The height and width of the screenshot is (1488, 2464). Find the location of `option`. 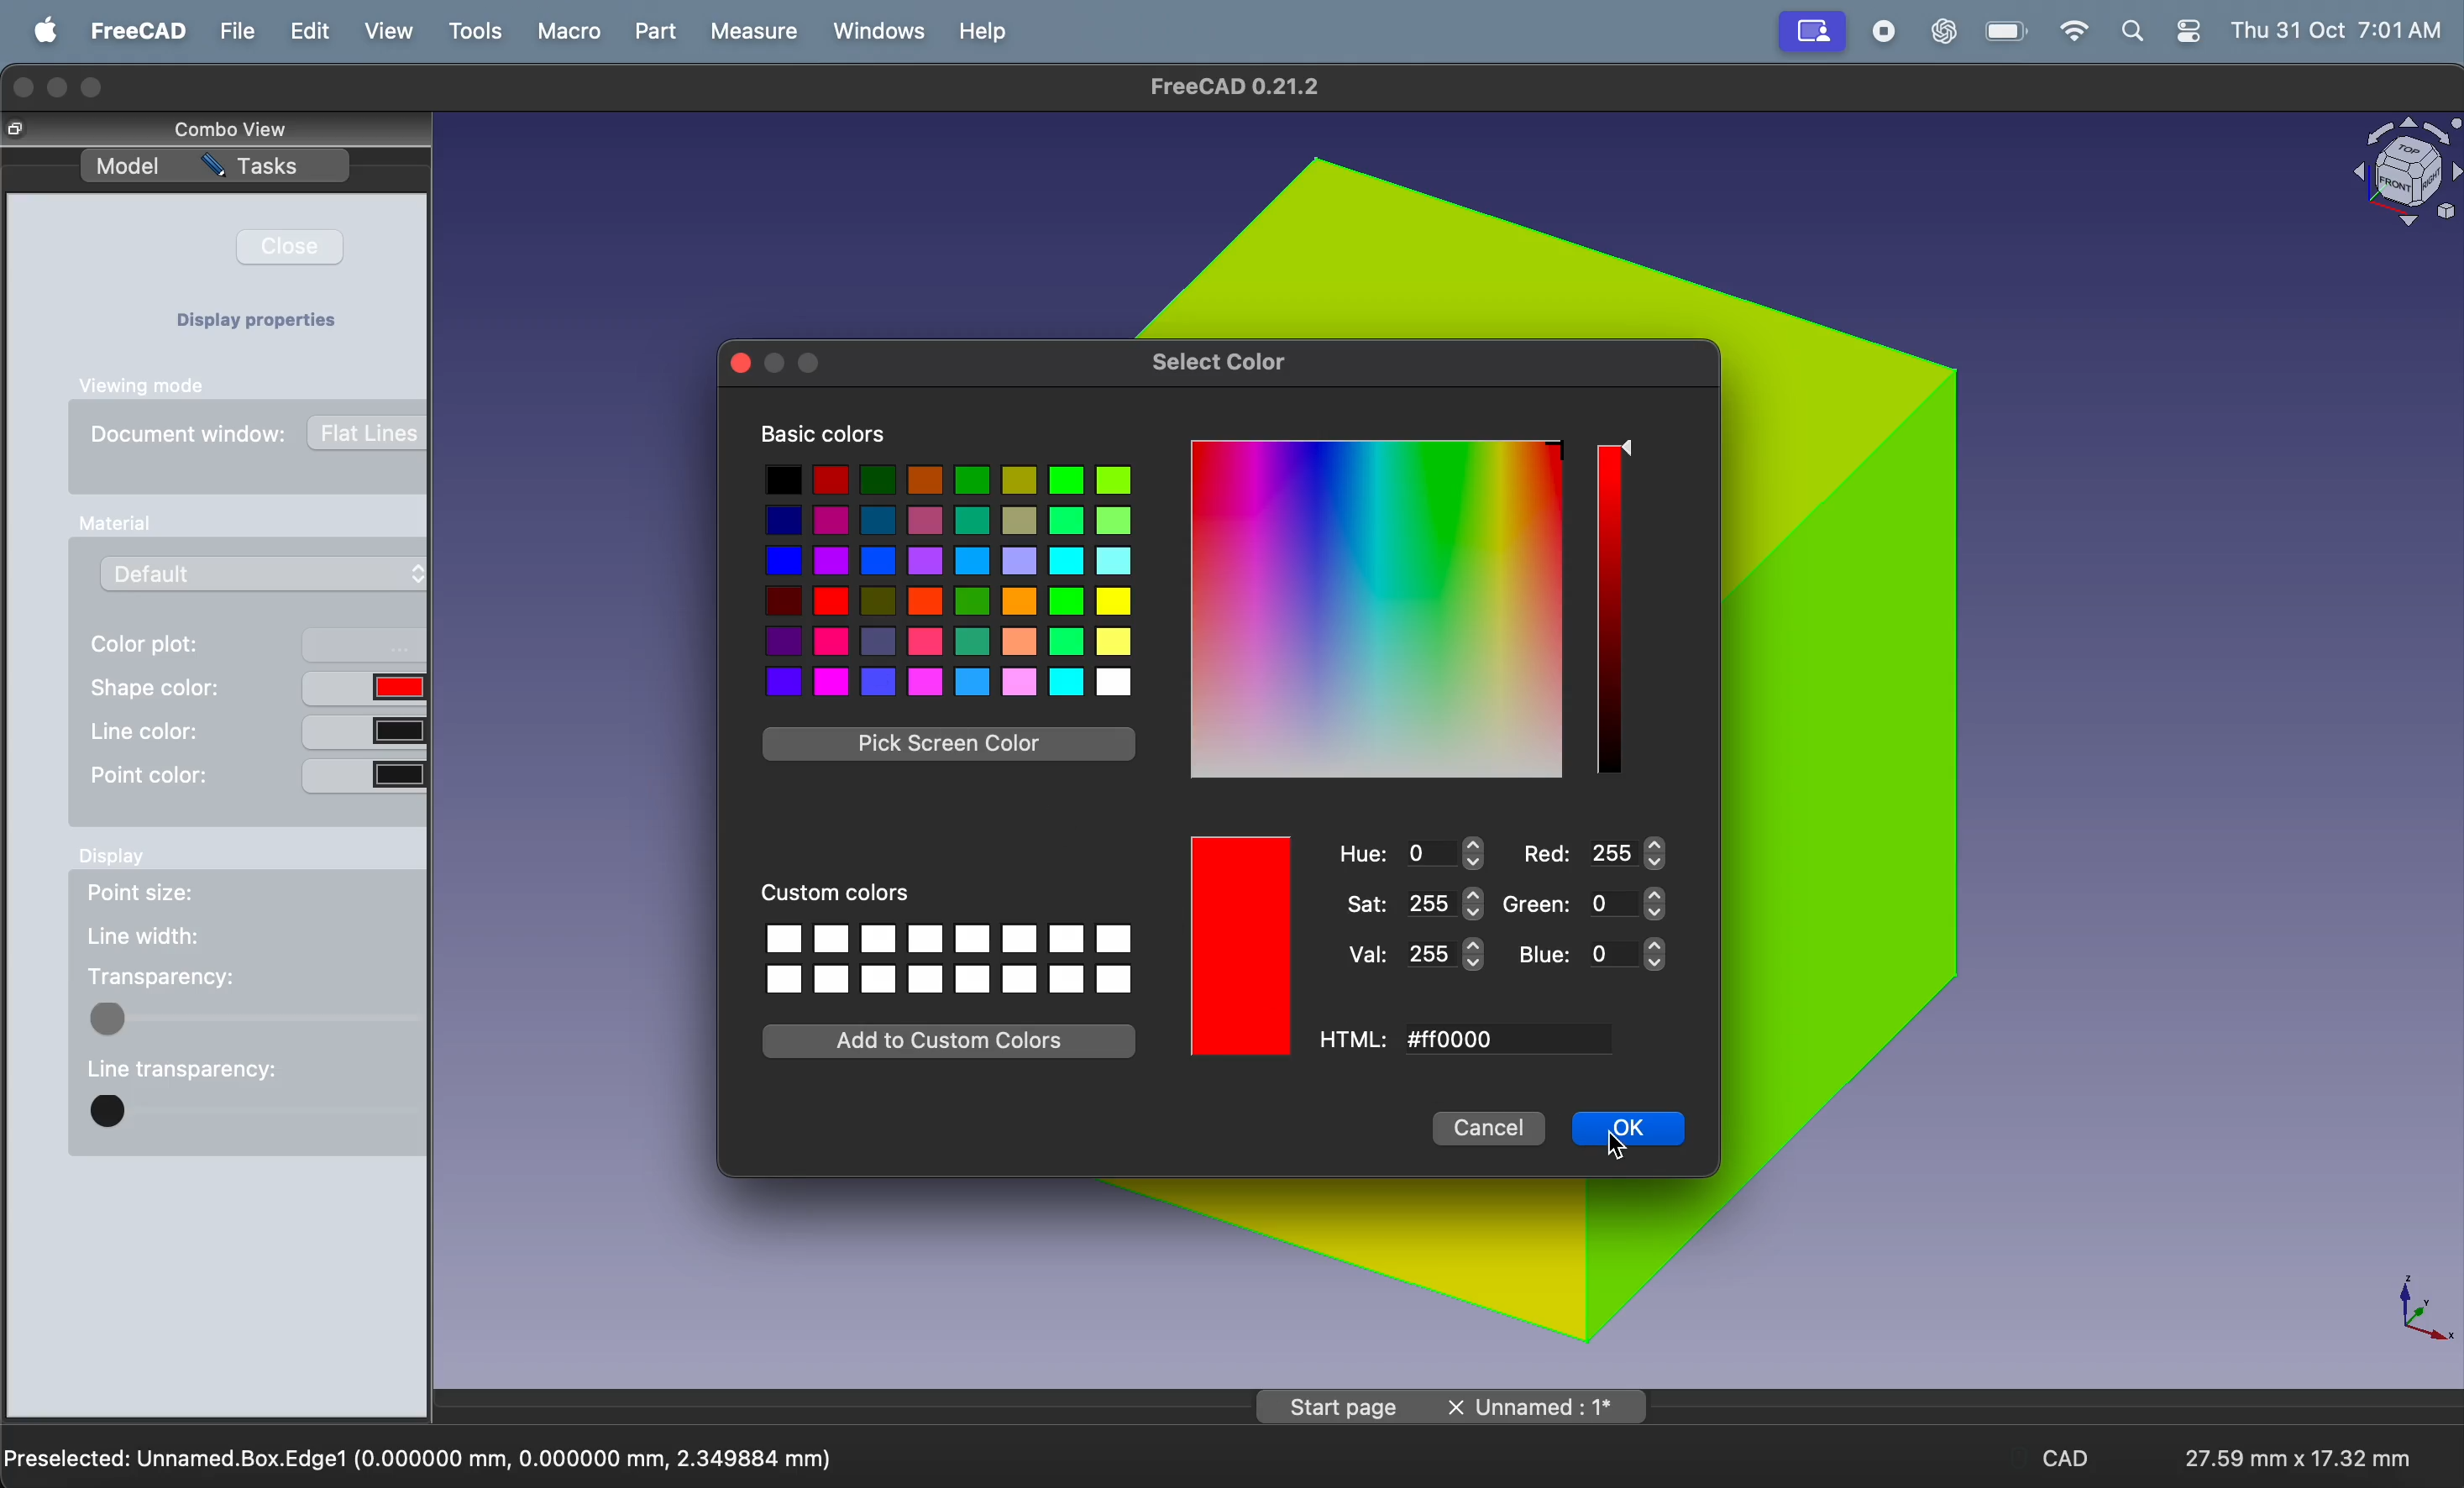

option is located at coordinates (948, 960).